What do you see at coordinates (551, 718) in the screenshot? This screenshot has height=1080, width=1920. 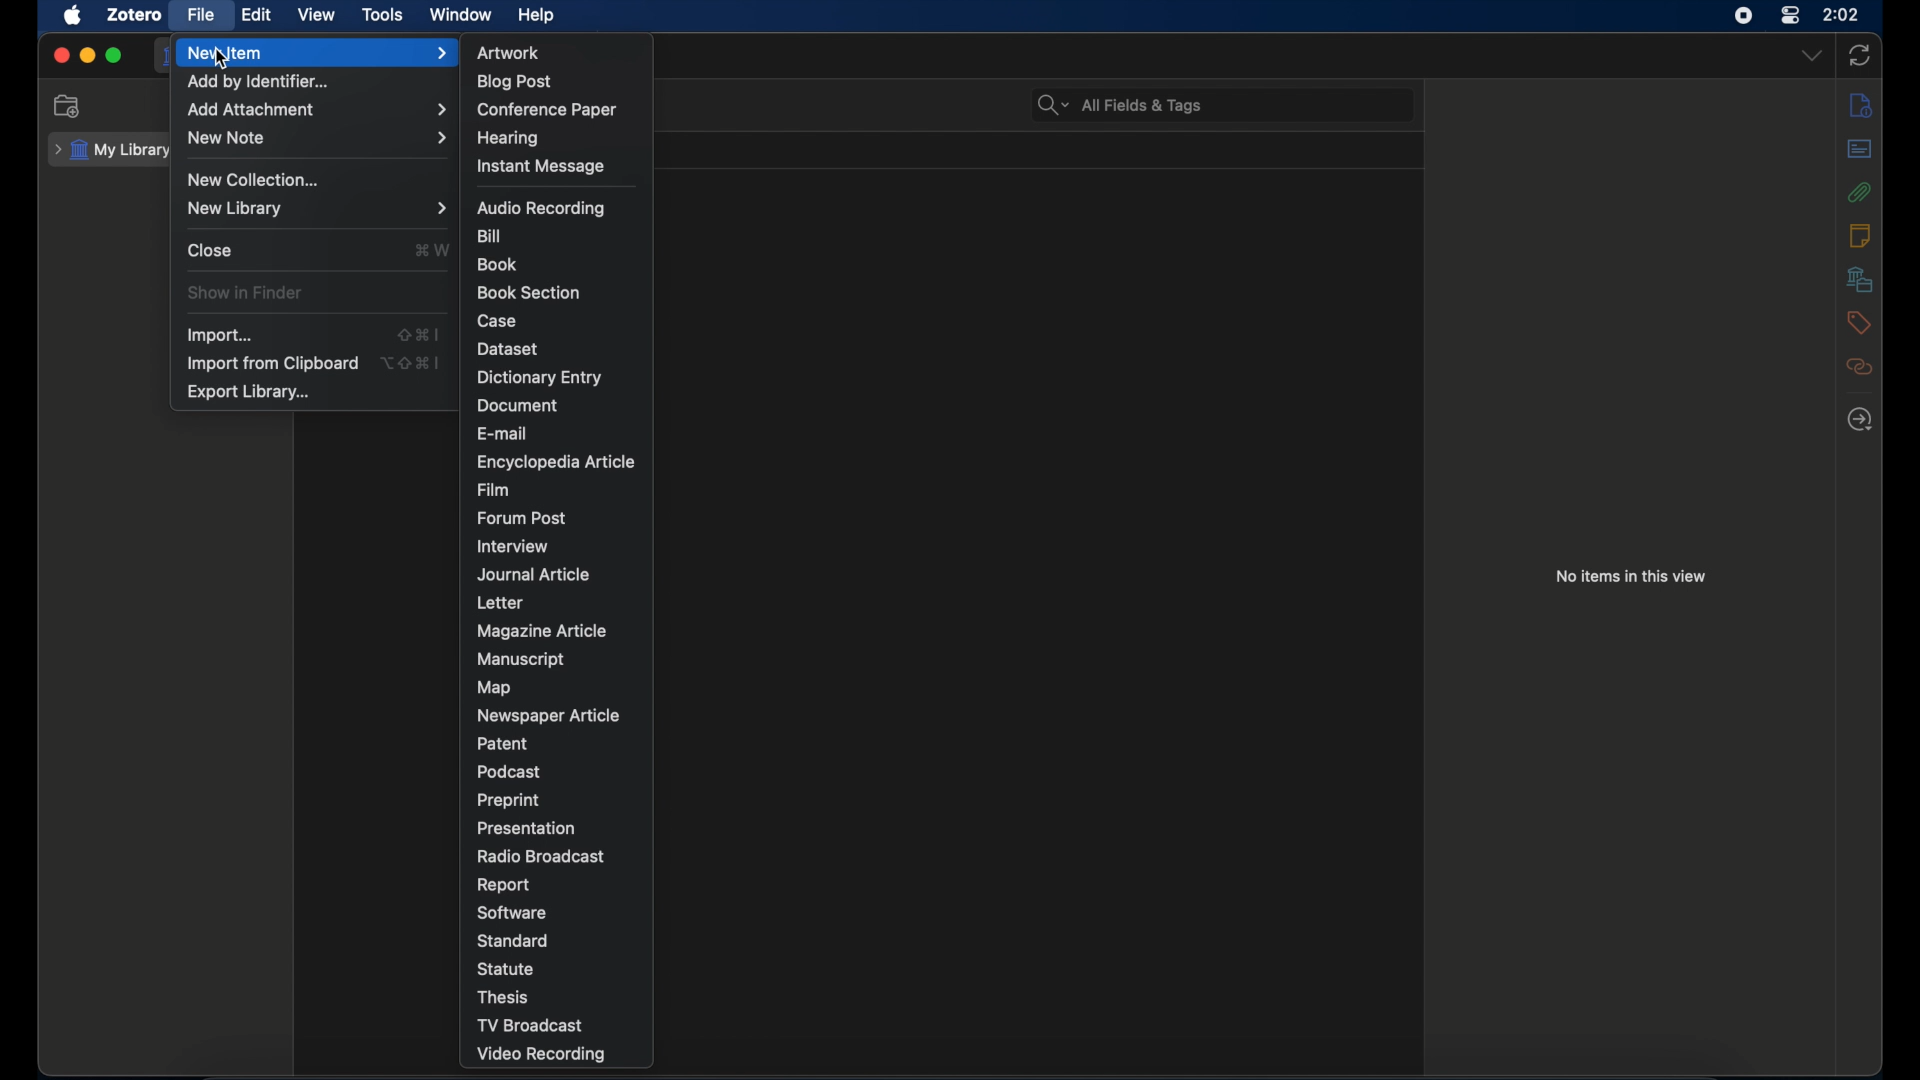 I see `newspaper article` at bounding box center [551, 718].